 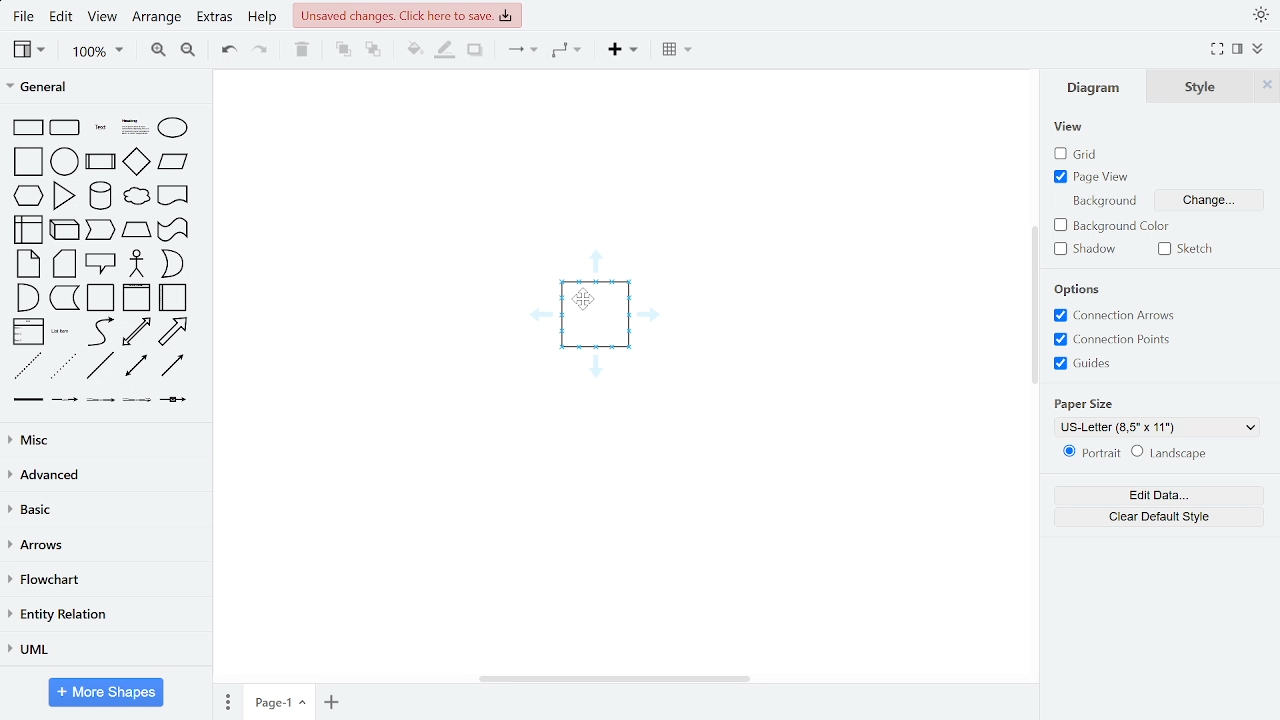 I want to click on general shapes, so click(x=172, y=162).